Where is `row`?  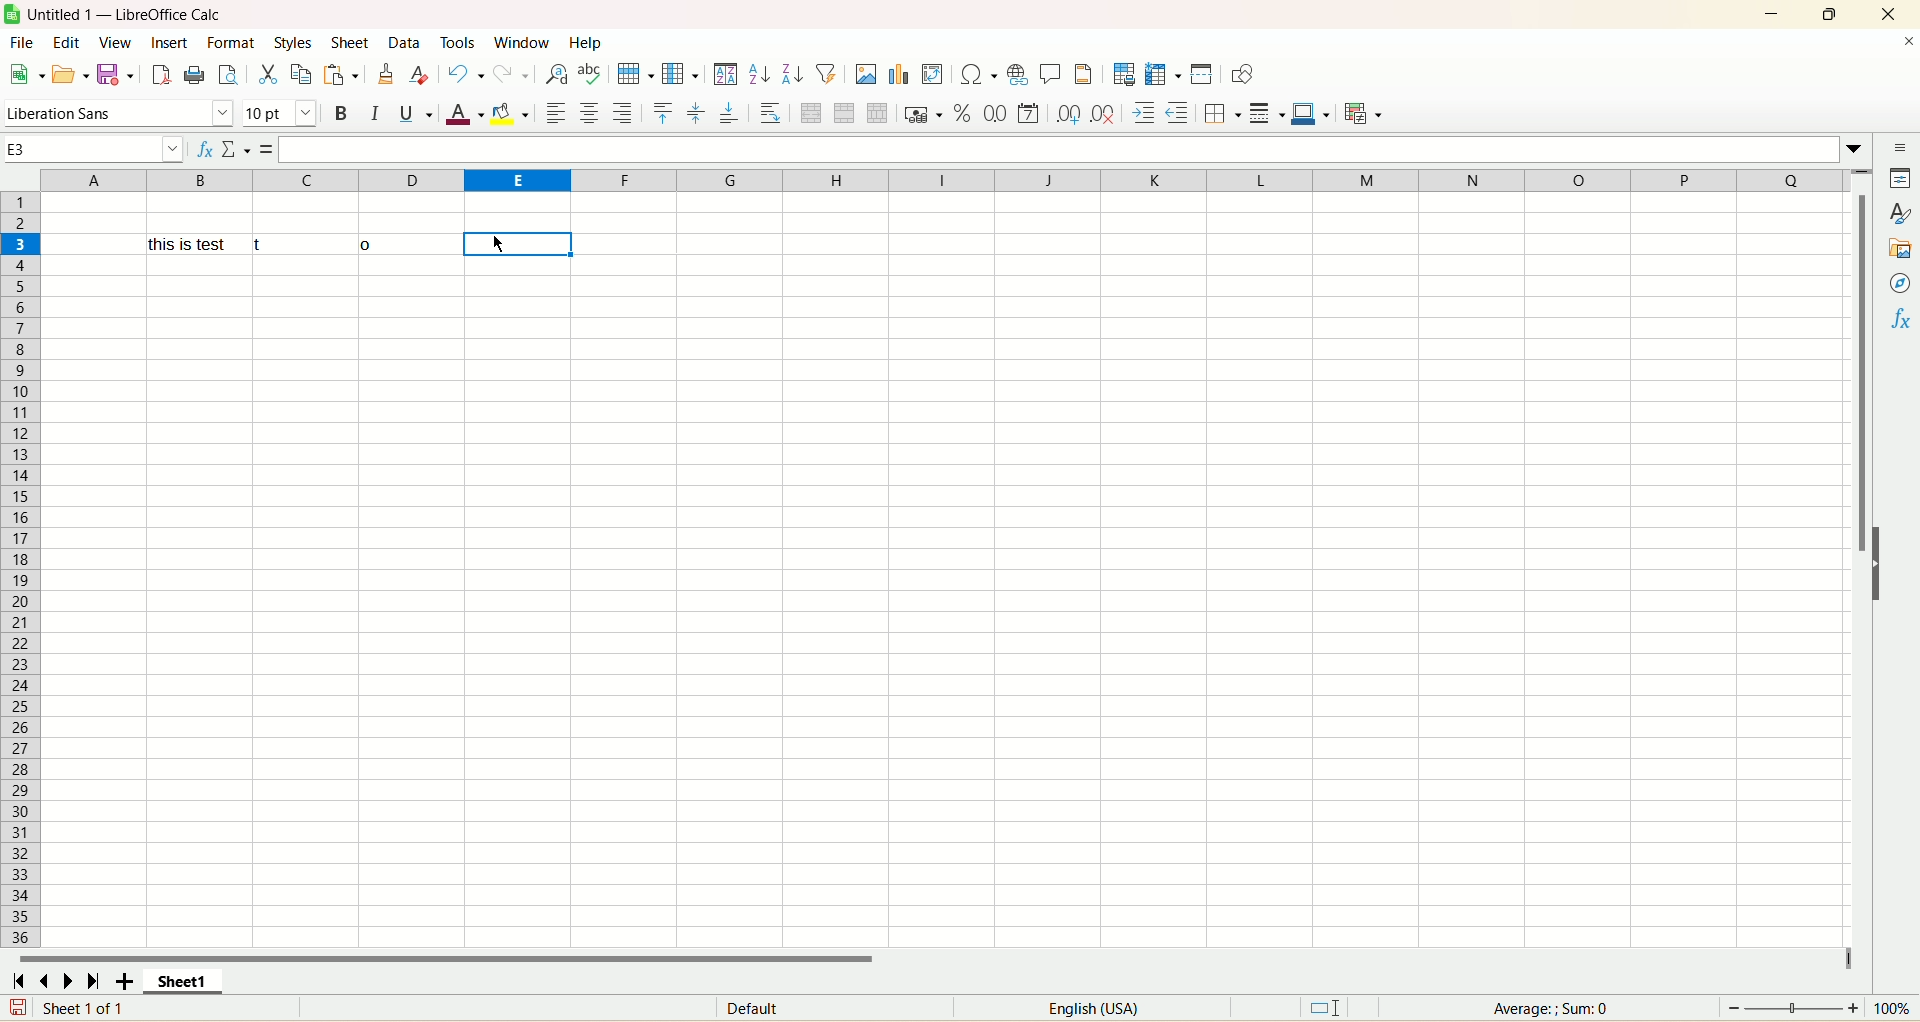 row is located at coordinates (18, 566).